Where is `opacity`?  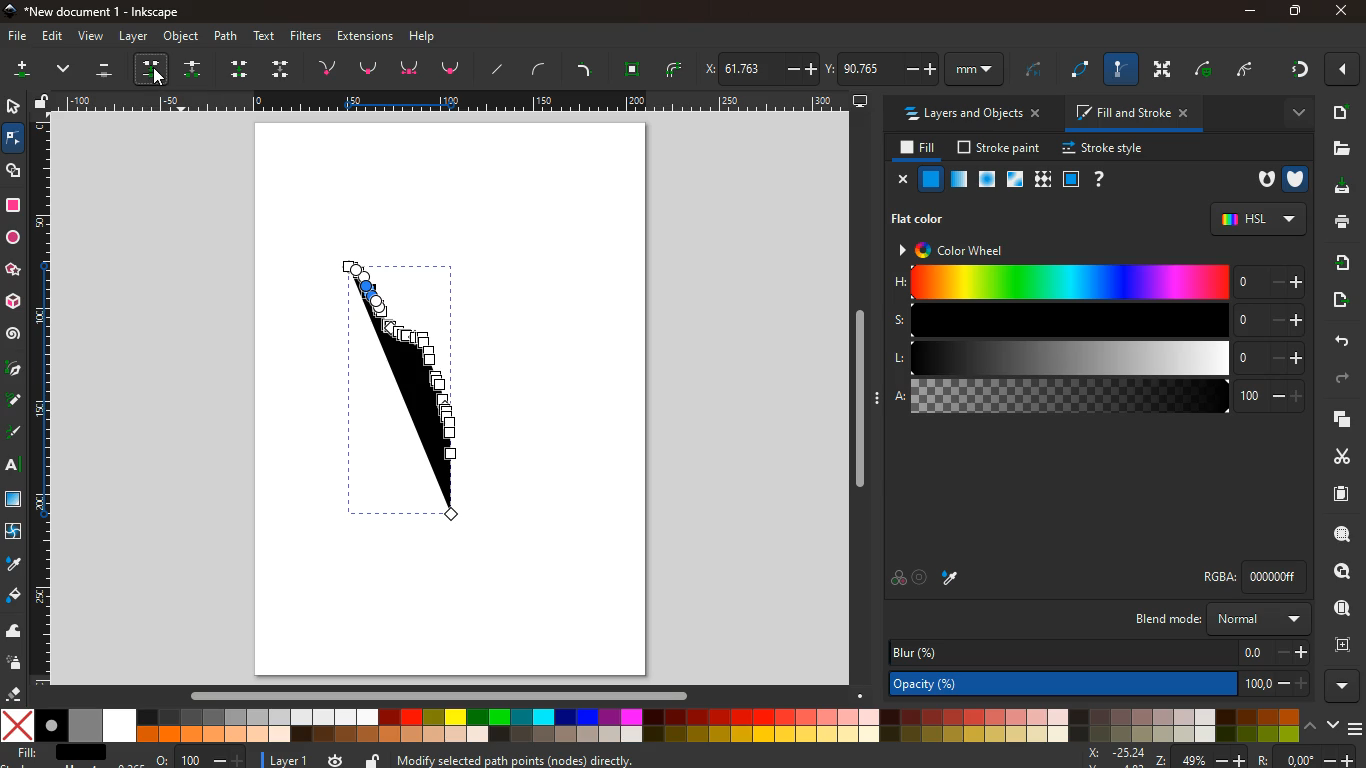 opacity is located at coordinates (1102, 682).